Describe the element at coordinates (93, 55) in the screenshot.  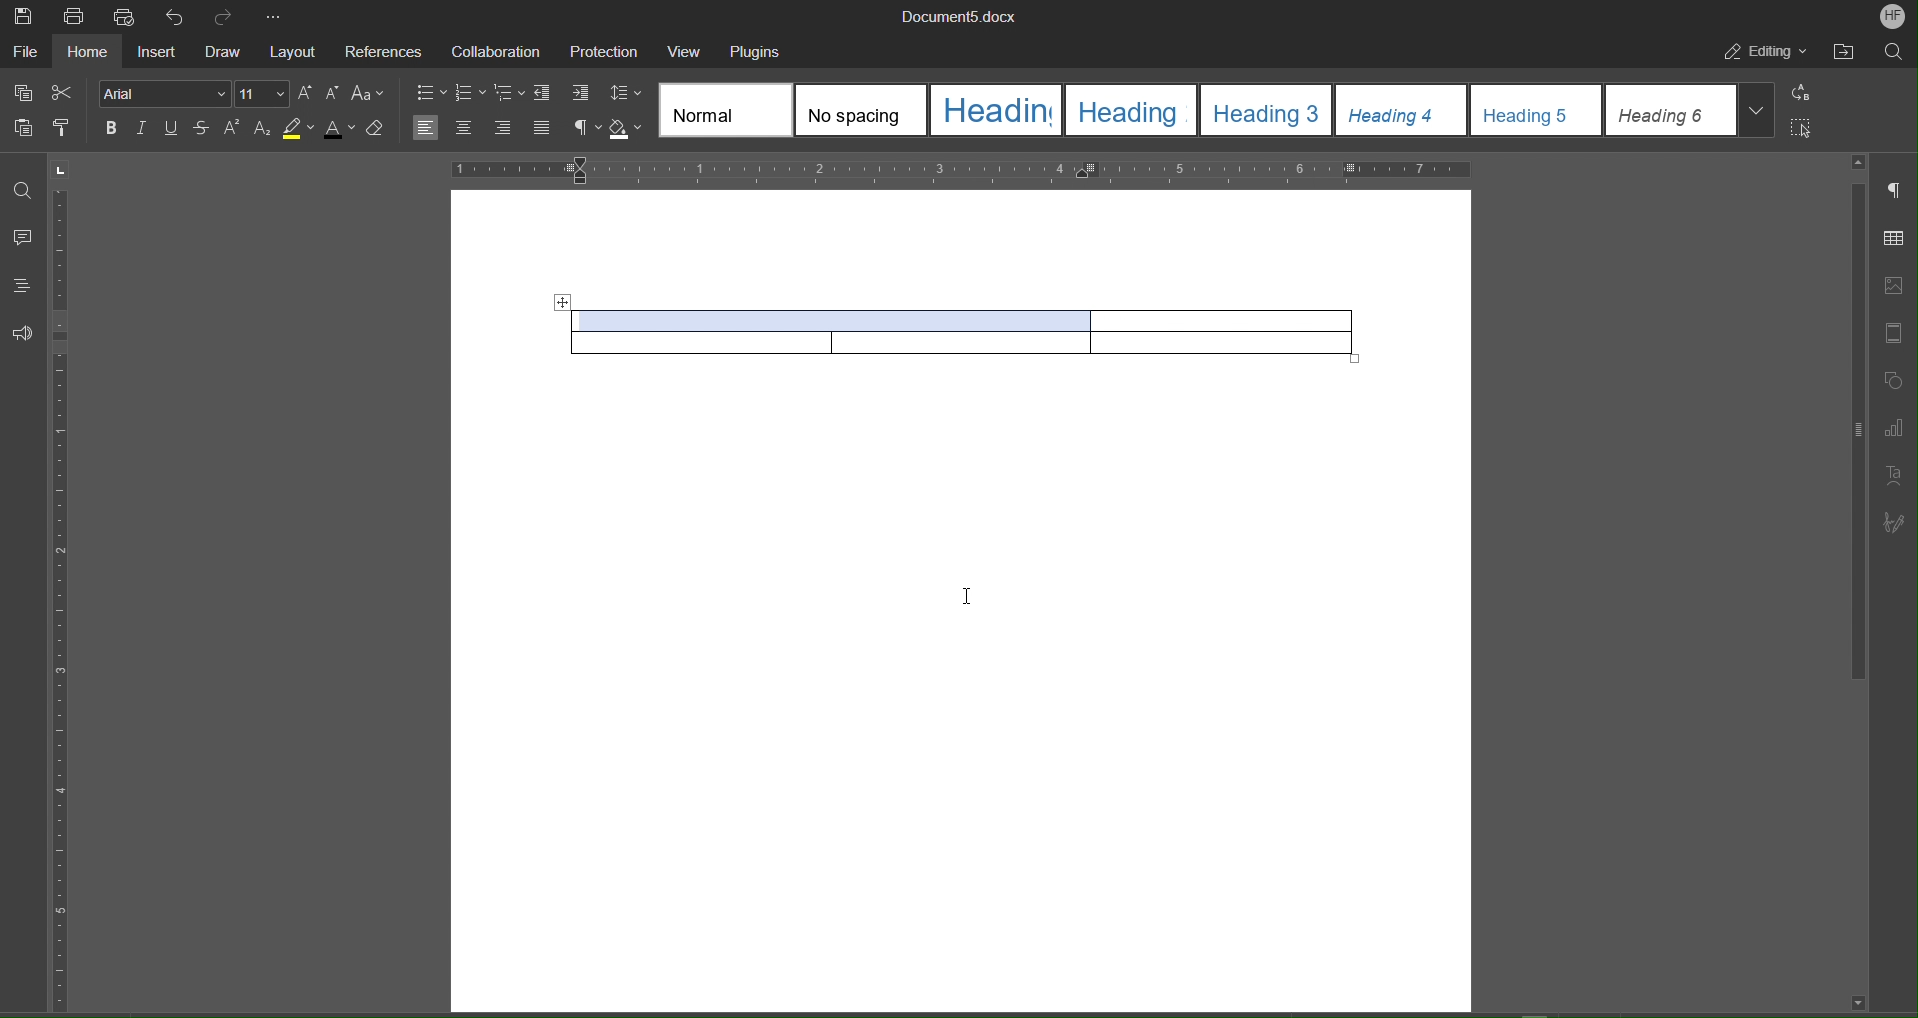
I see `Home` at that location.